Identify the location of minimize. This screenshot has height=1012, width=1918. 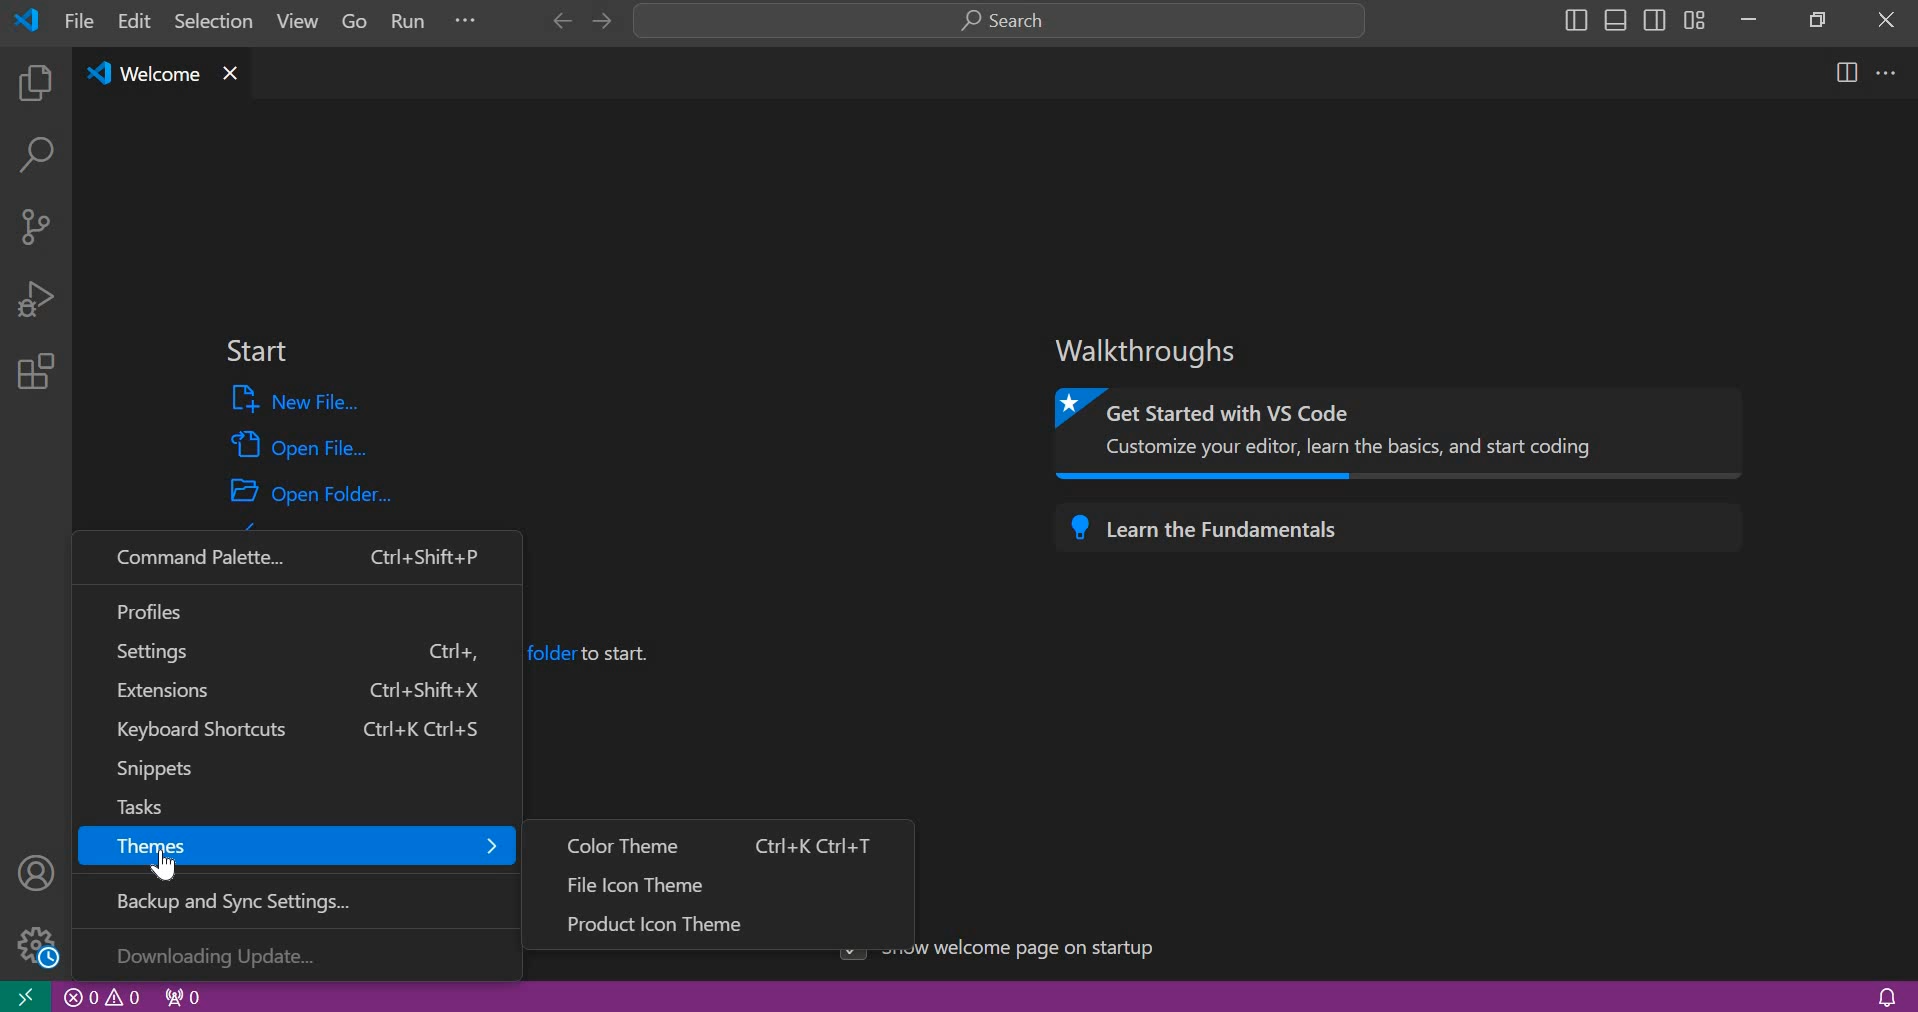
(1748, 19).